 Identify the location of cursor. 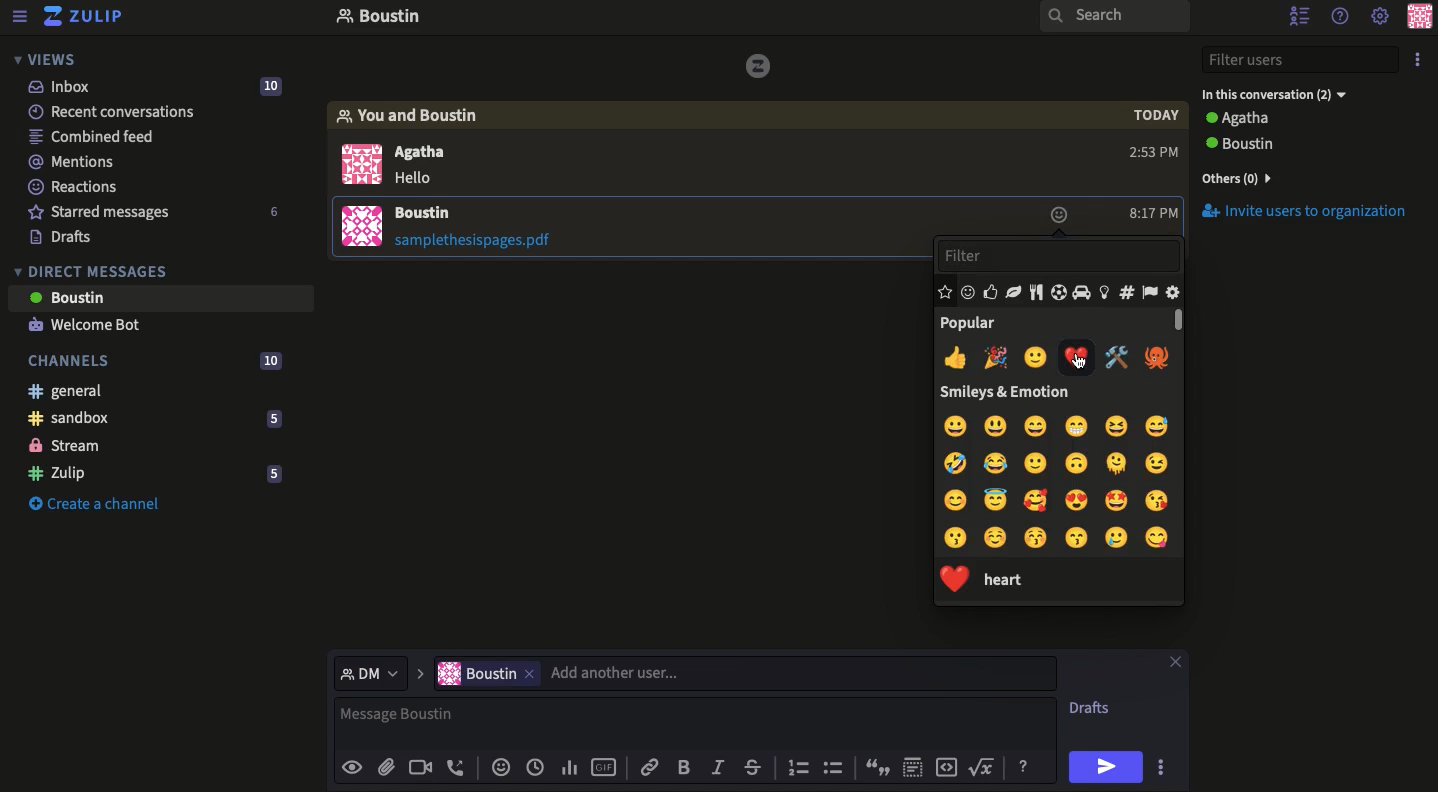
(1083, 364).